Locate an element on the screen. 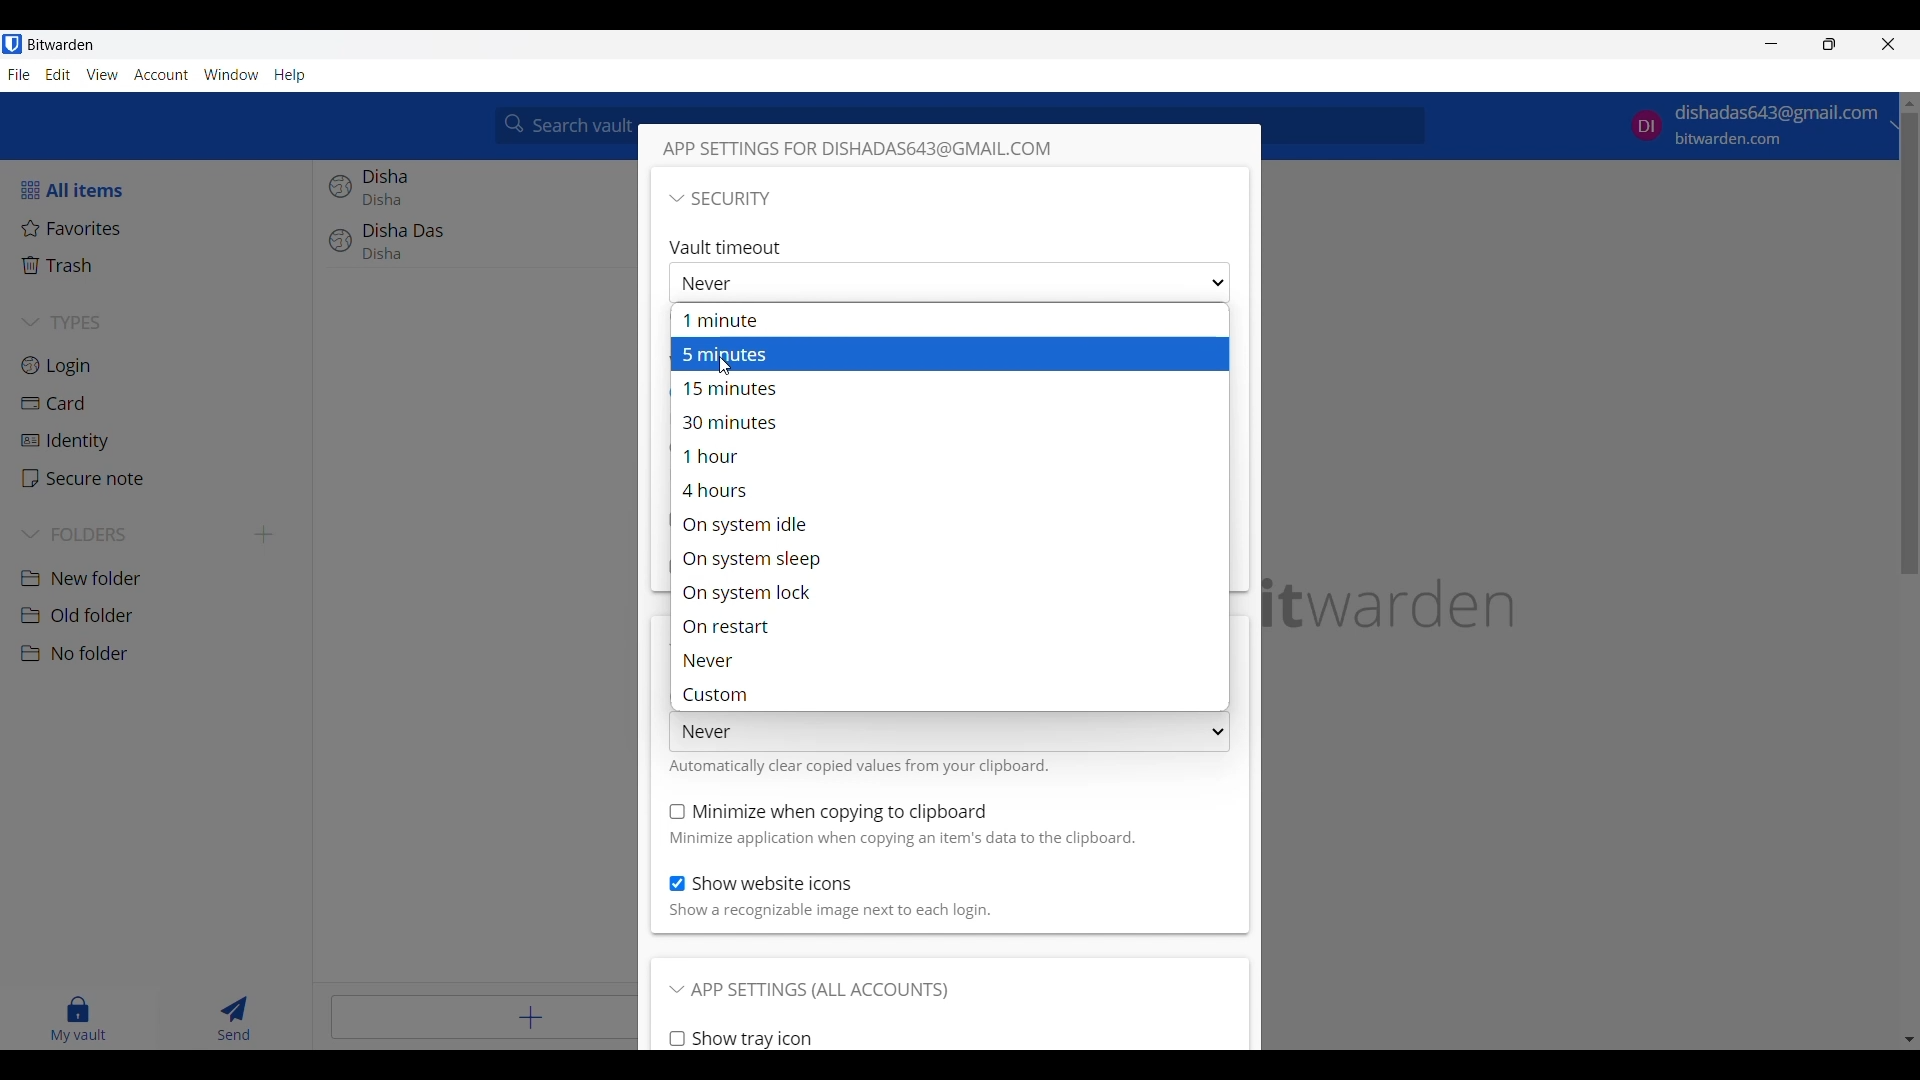 This screenshot has height=1080, width=1920. Description of above toggle is located at coordinates (830, 912).